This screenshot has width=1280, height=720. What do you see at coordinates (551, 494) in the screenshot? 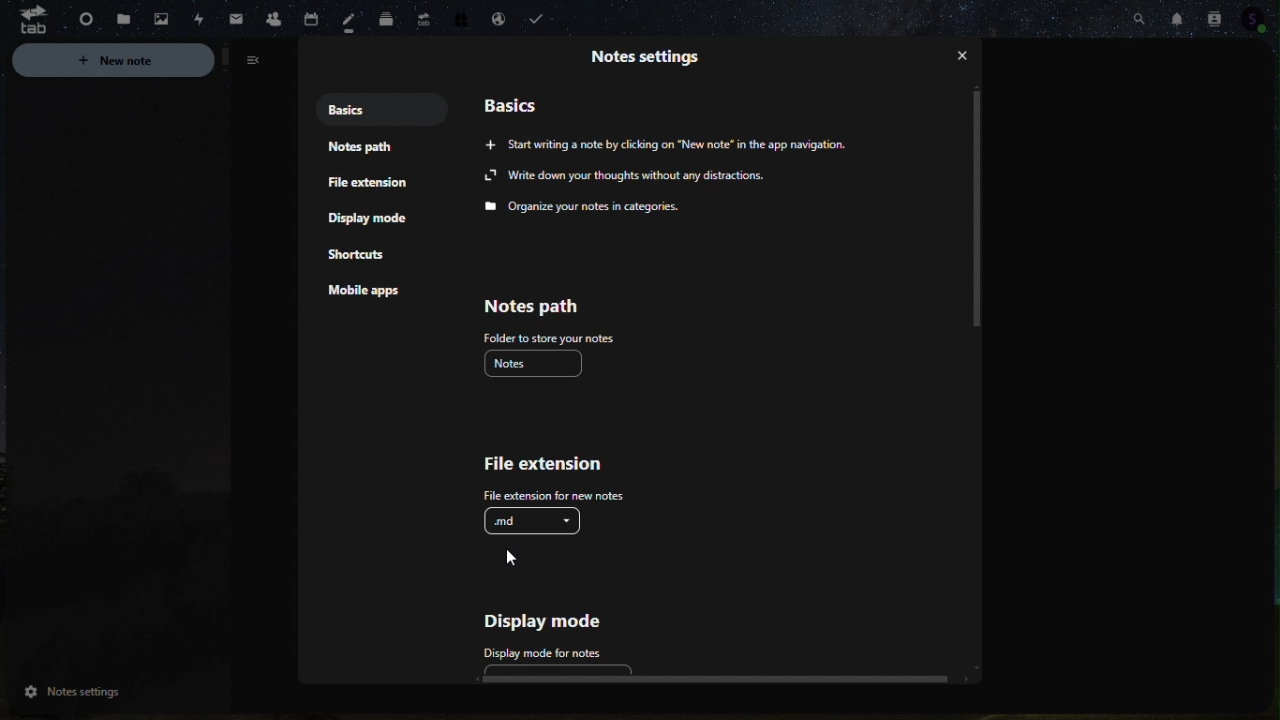
I see `file extension for new notes` at bounding box center [551, 494].